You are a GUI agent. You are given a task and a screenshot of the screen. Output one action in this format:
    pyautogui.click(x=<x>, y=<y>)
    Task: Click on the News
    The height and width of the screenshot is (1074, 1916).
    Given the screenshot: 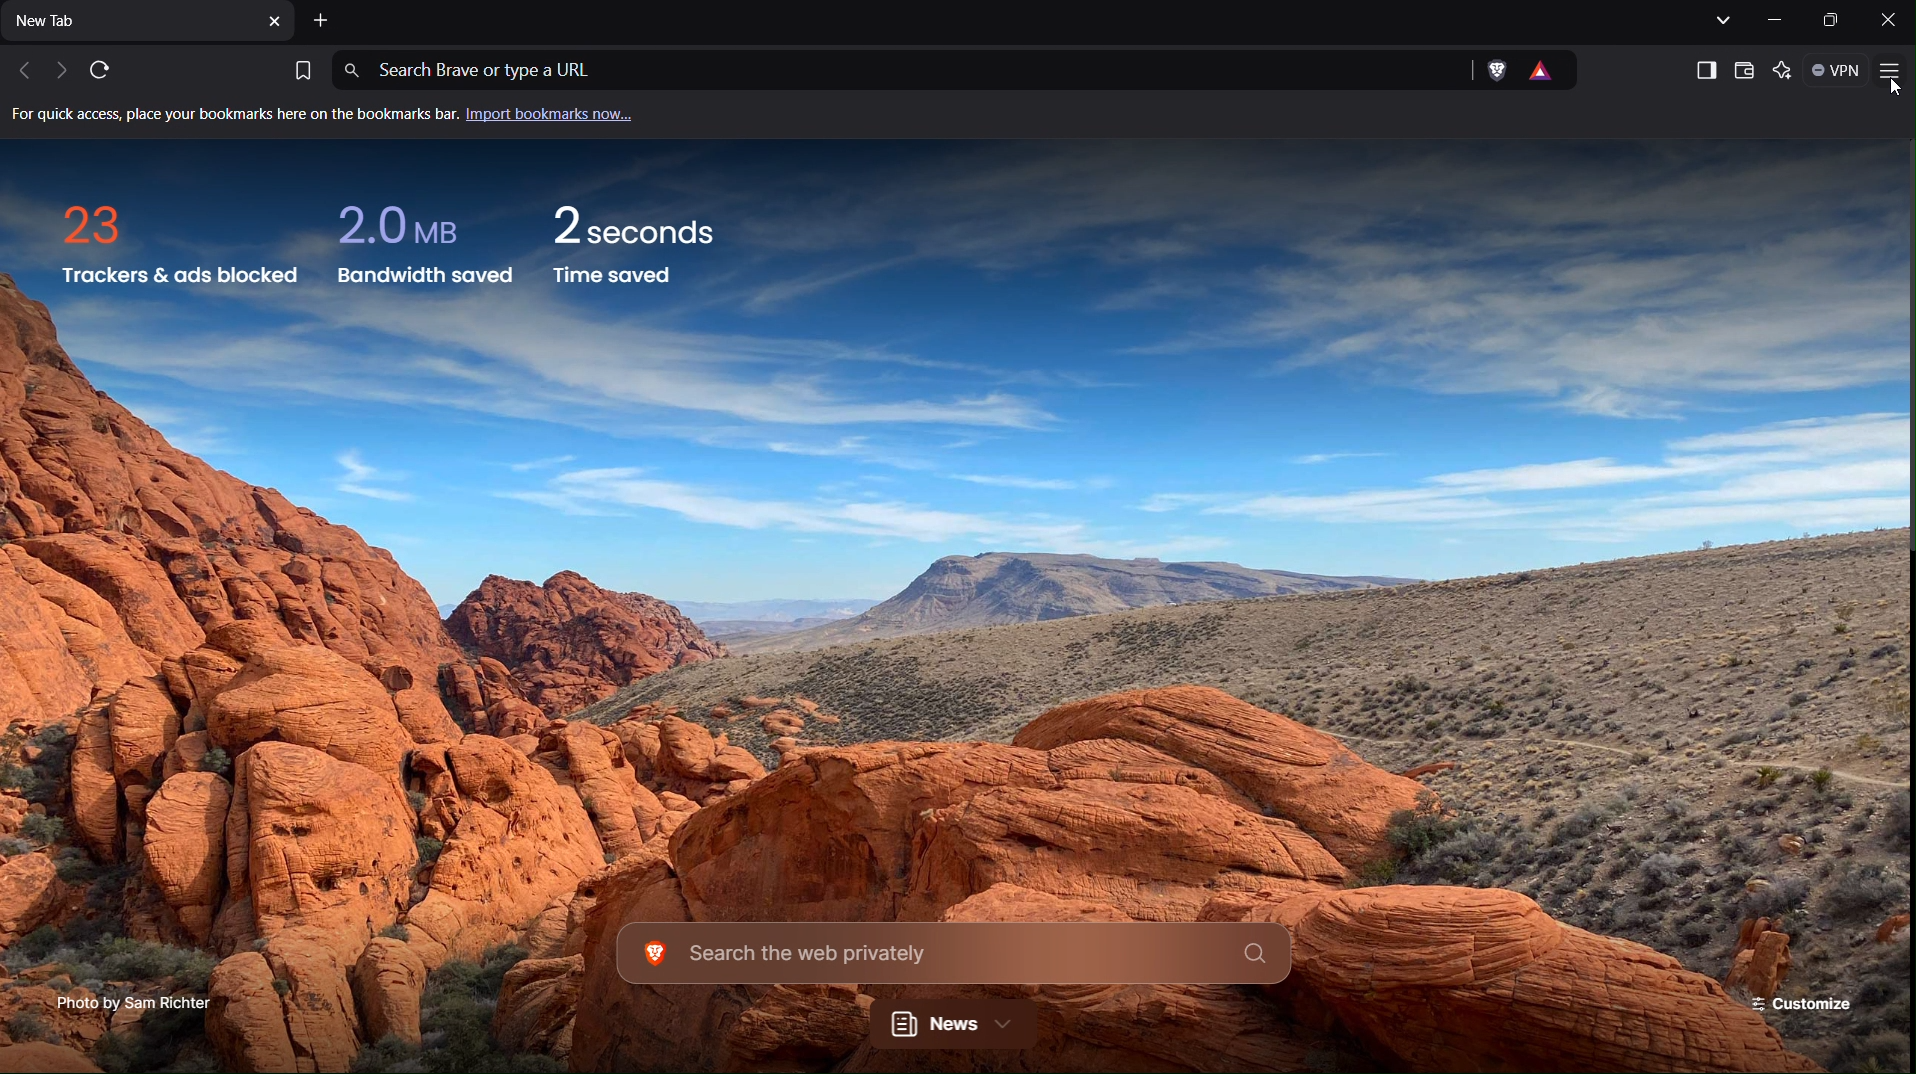 What is the action you would take?
    pyautogui.click(x=961, y=1025)
    